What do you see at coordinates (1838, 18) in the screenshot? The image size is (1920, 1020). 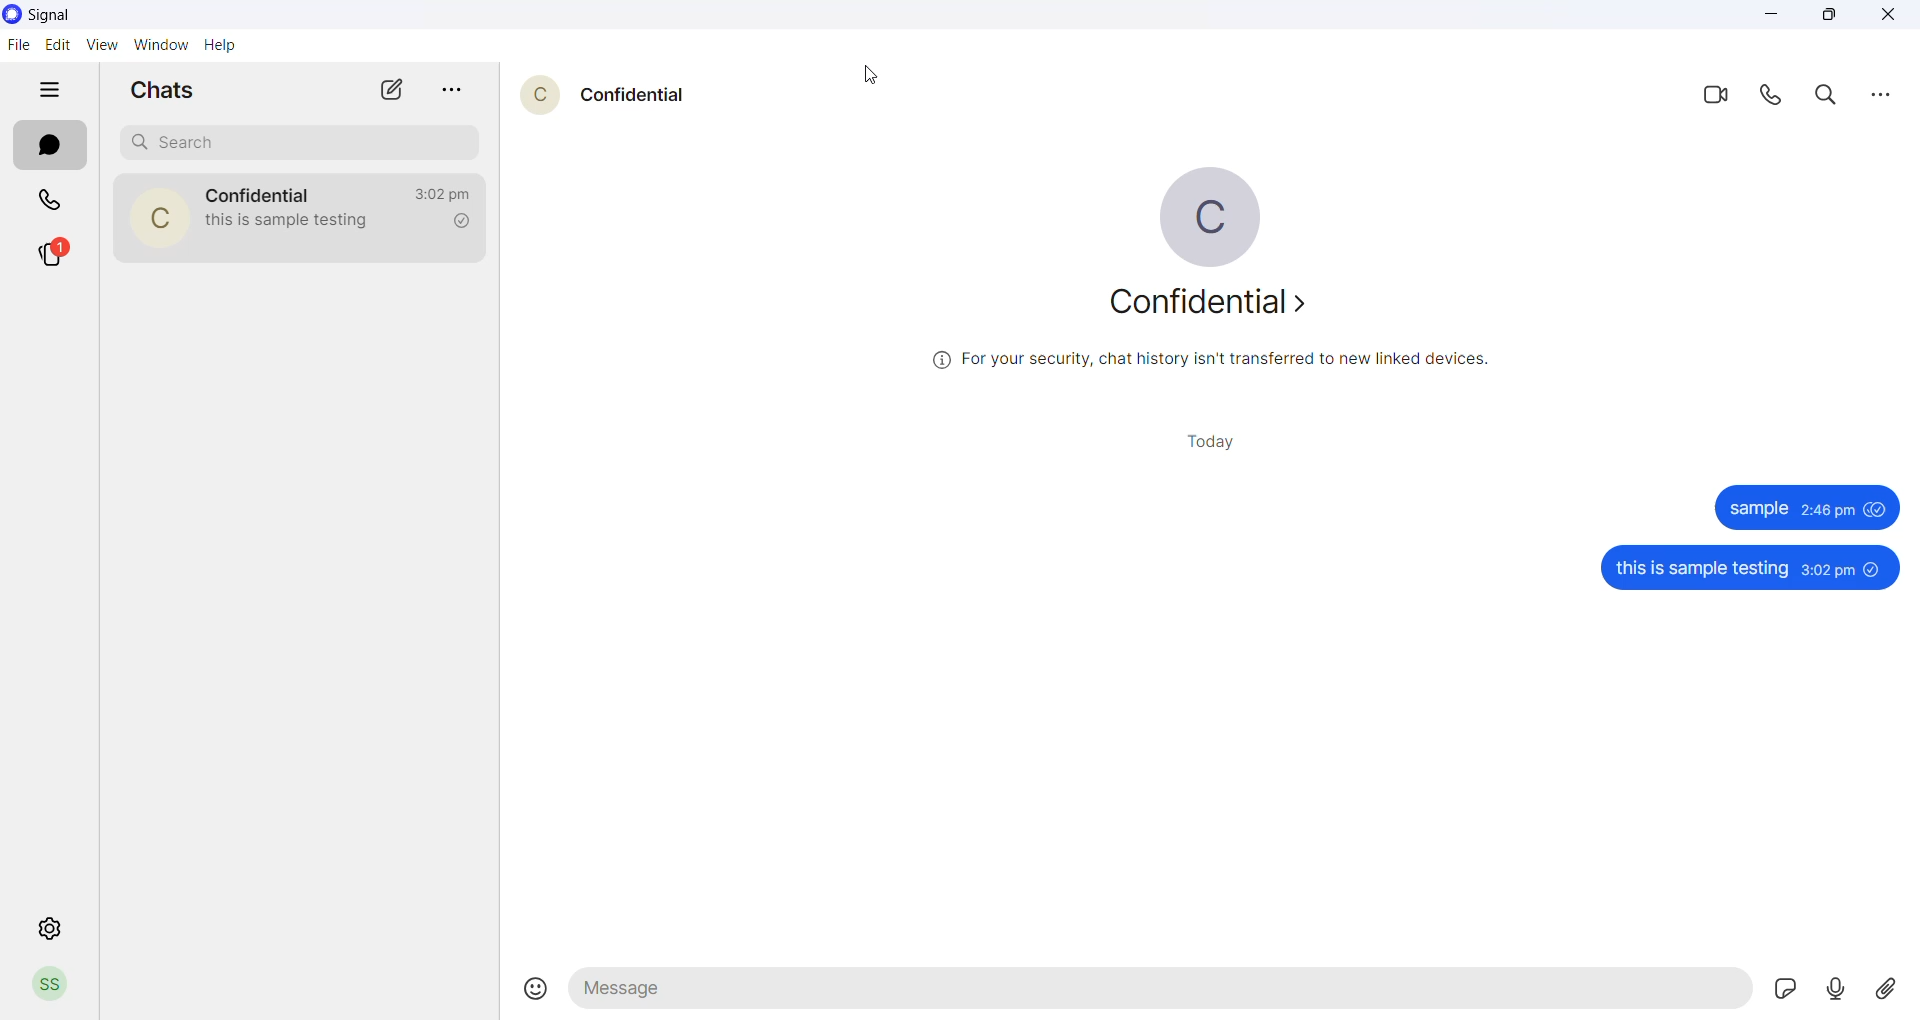 I see `maximize` at bounding box center [1838, 18].